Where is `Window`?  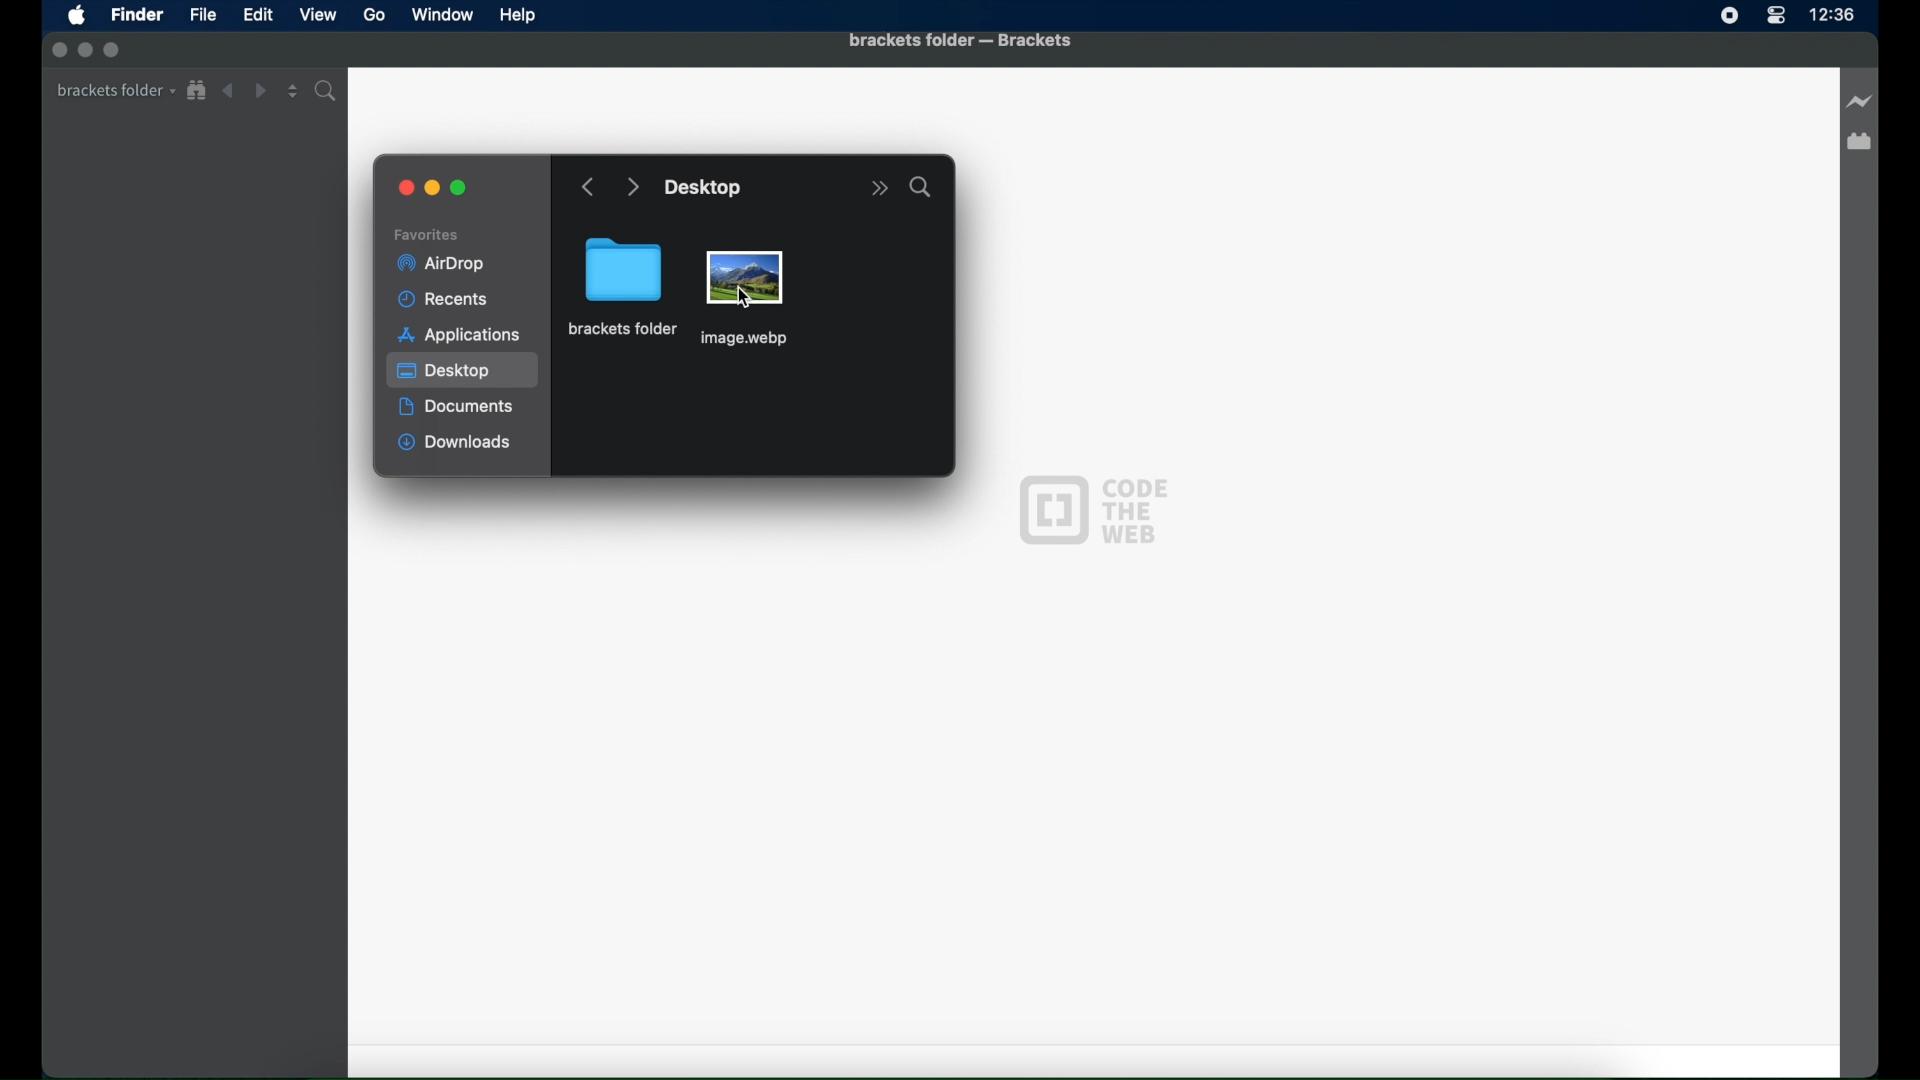
Window is located at coordinates (443, 14).